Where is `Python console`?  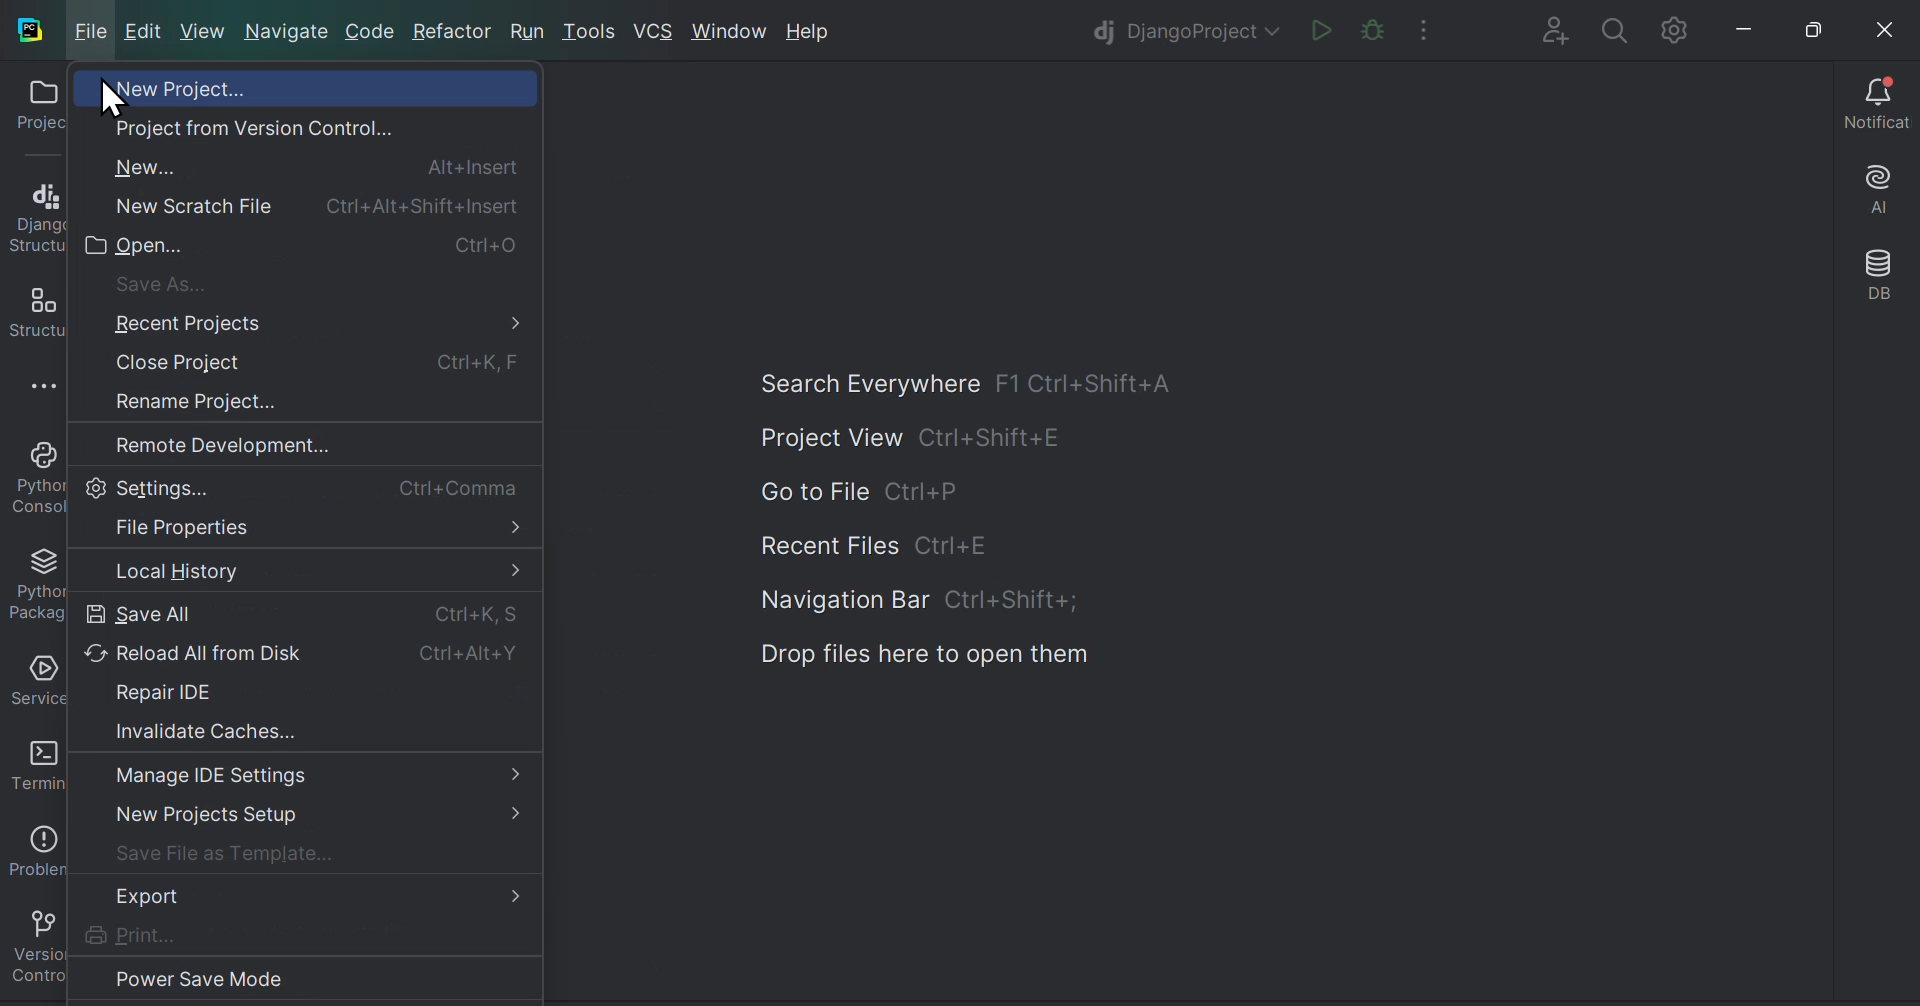 Python console is located at coordinates (37, 476).